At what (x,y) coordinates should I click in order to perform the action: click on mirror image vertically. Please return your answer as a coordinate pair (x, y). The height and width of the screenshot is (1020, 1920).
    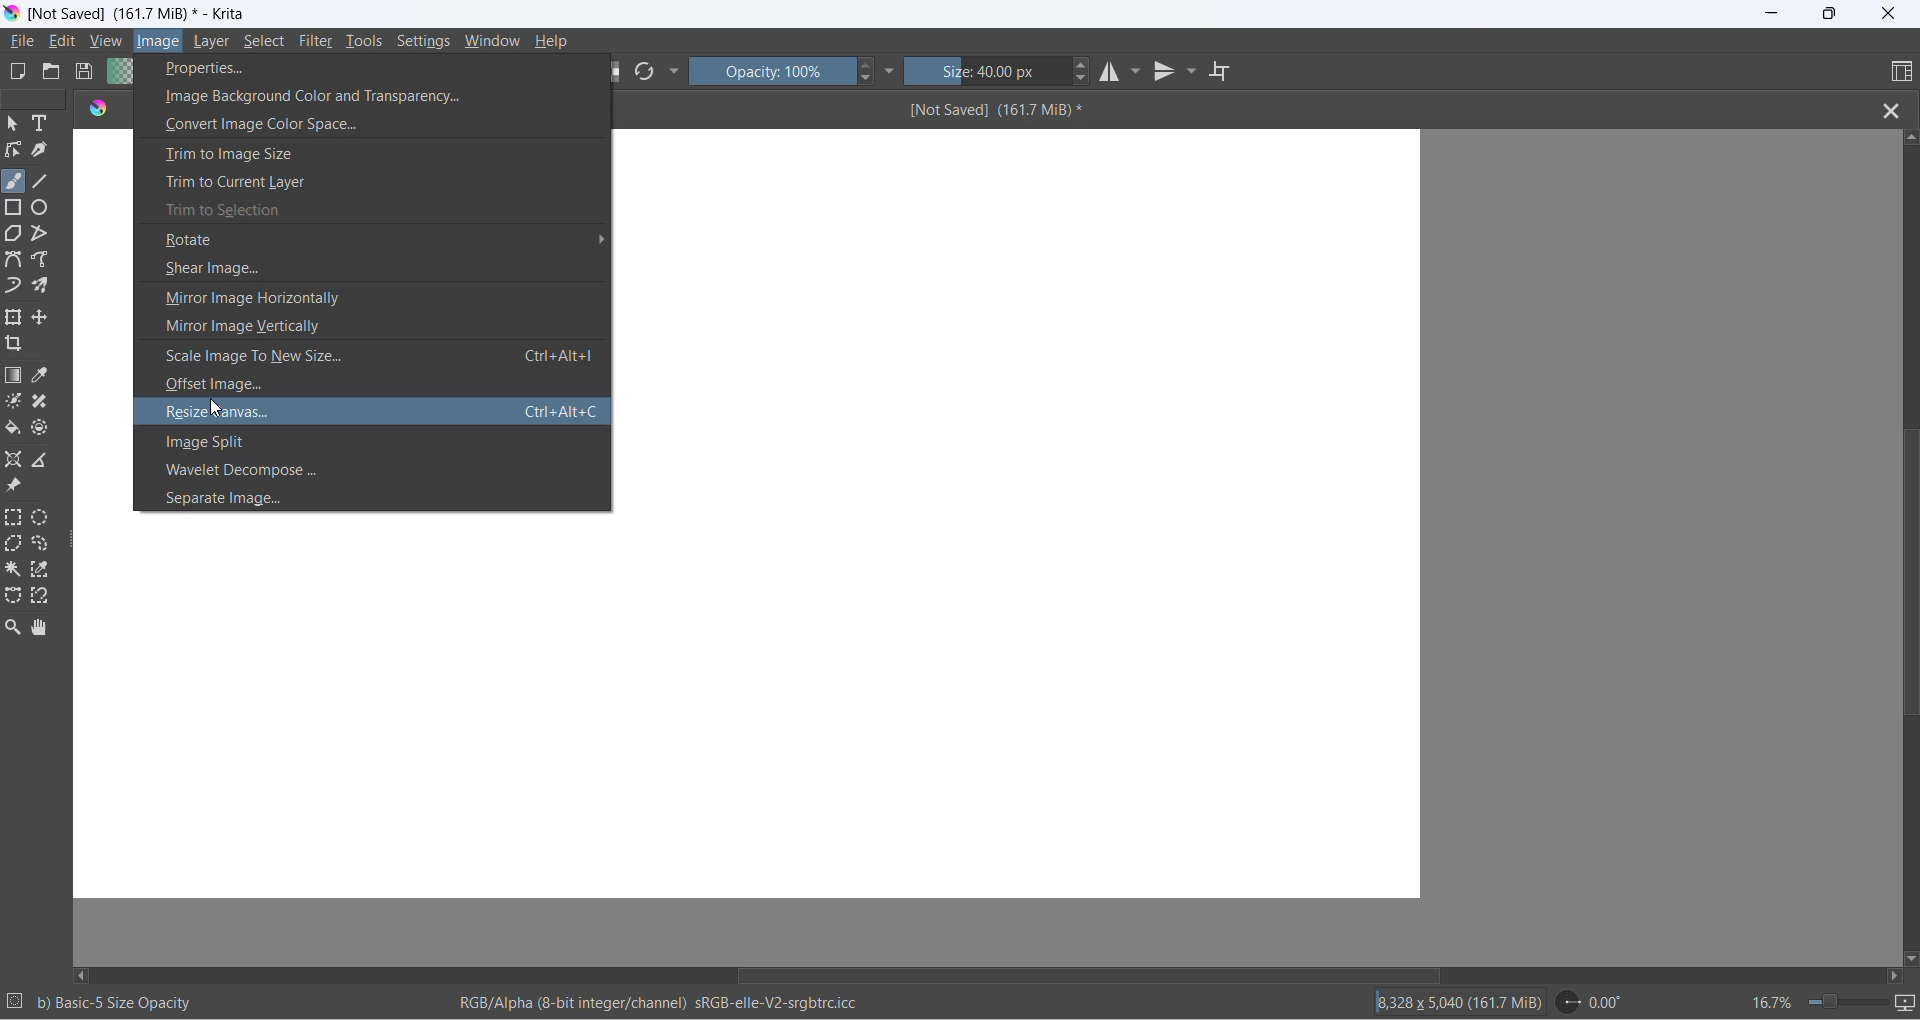
    Looking at the image, I should click on (367, 326).